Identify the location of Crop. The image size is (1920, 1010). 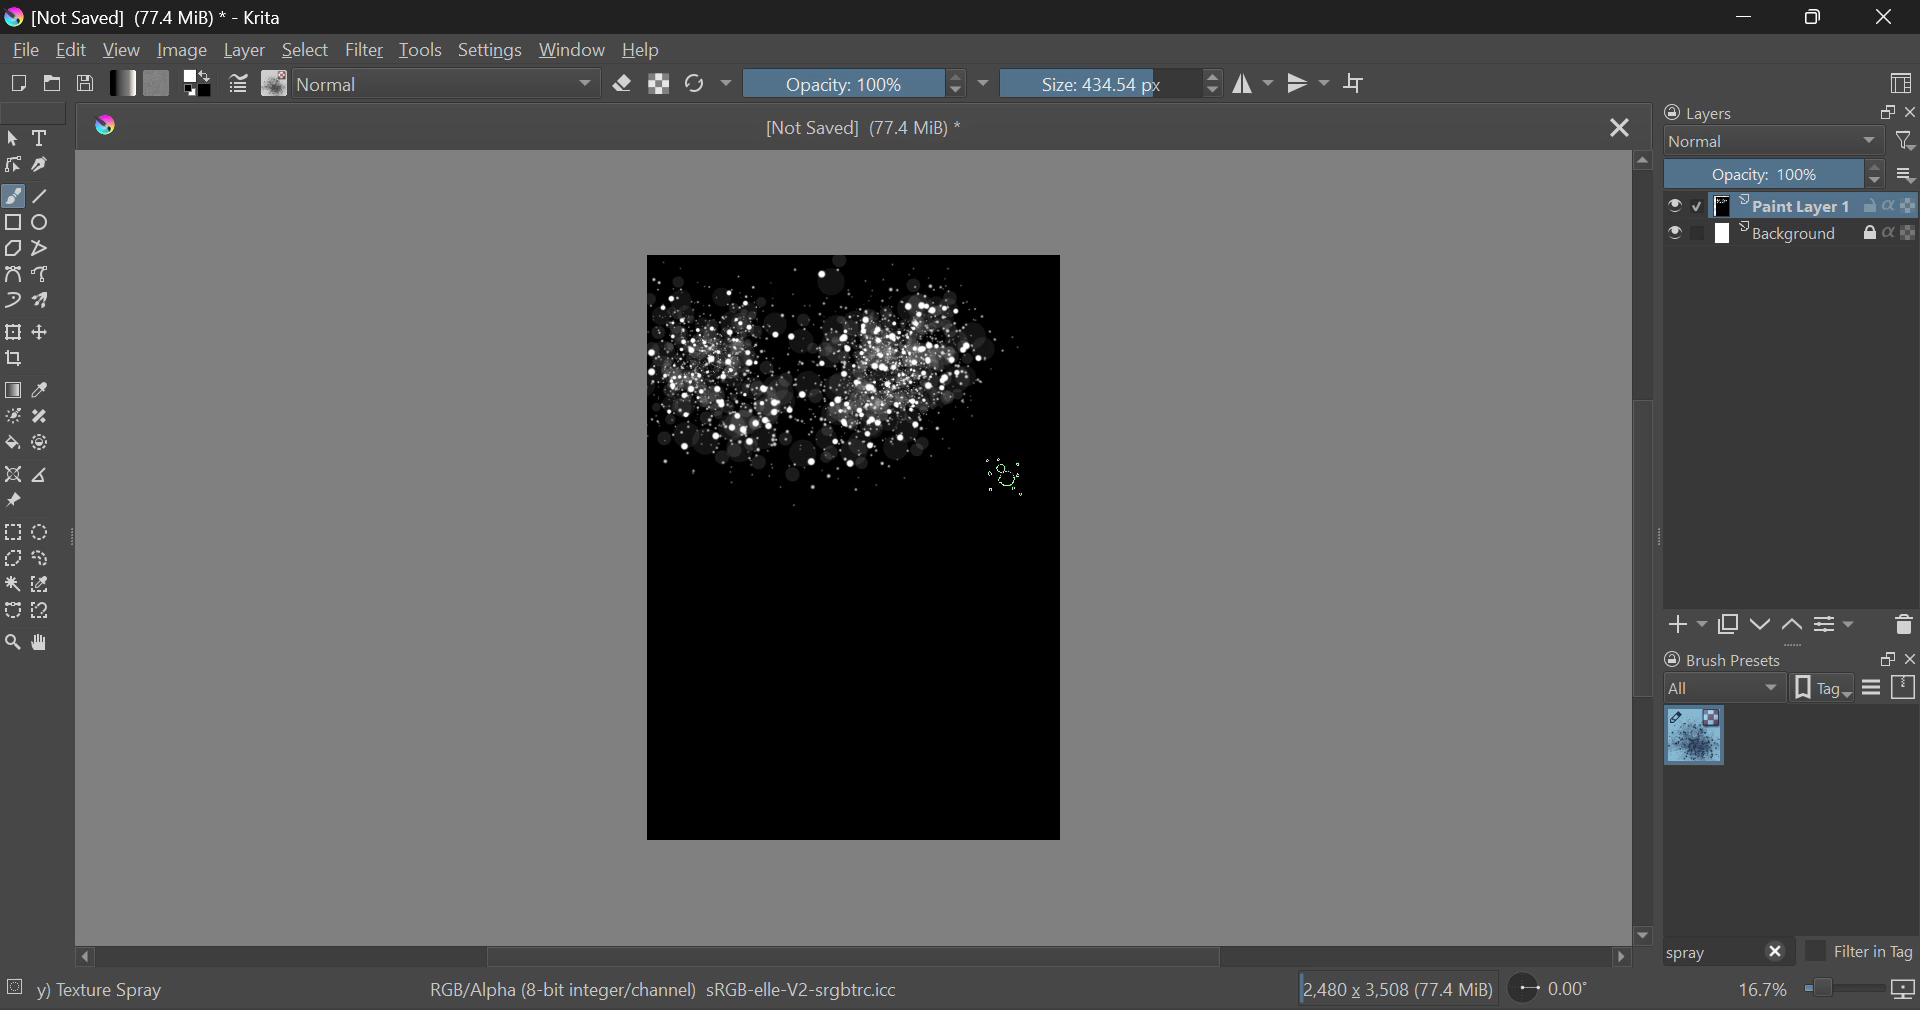
(1357, 84).